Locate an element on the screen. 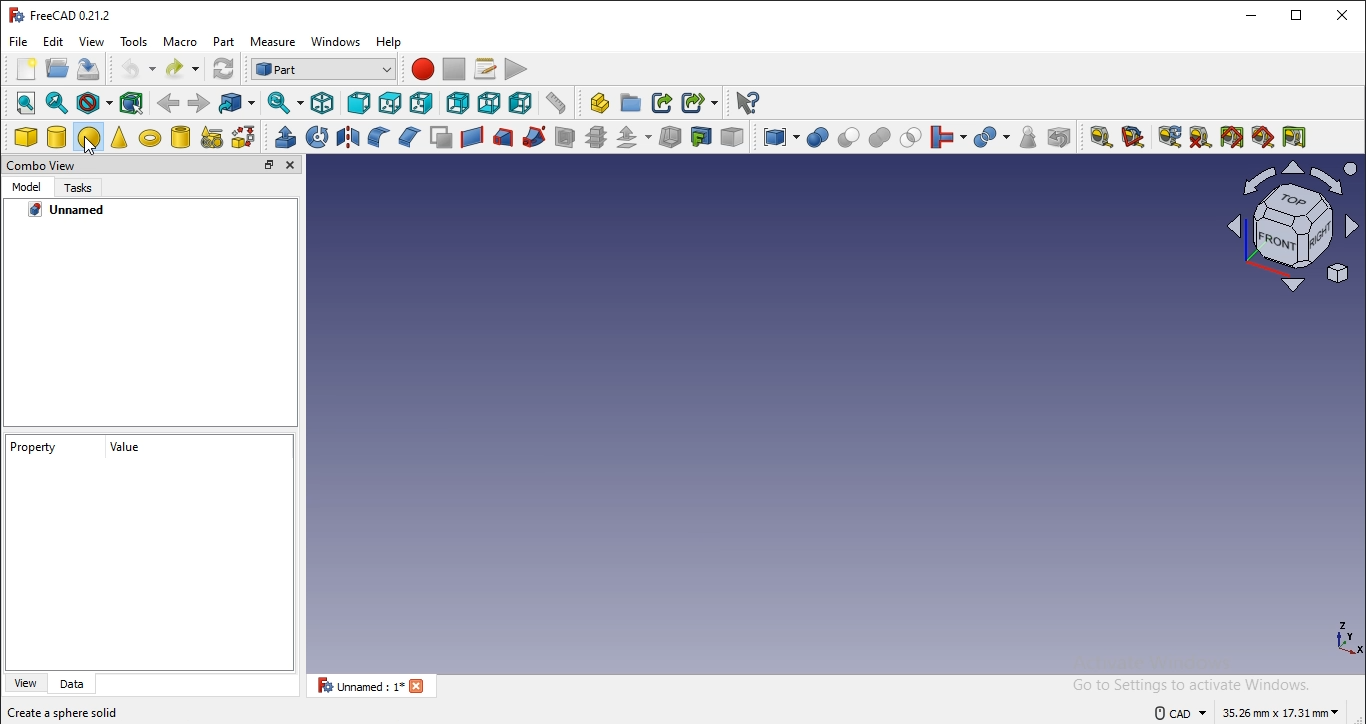 This screenshot has width=1366, height=724. forward is located at coordinates (199, 101).